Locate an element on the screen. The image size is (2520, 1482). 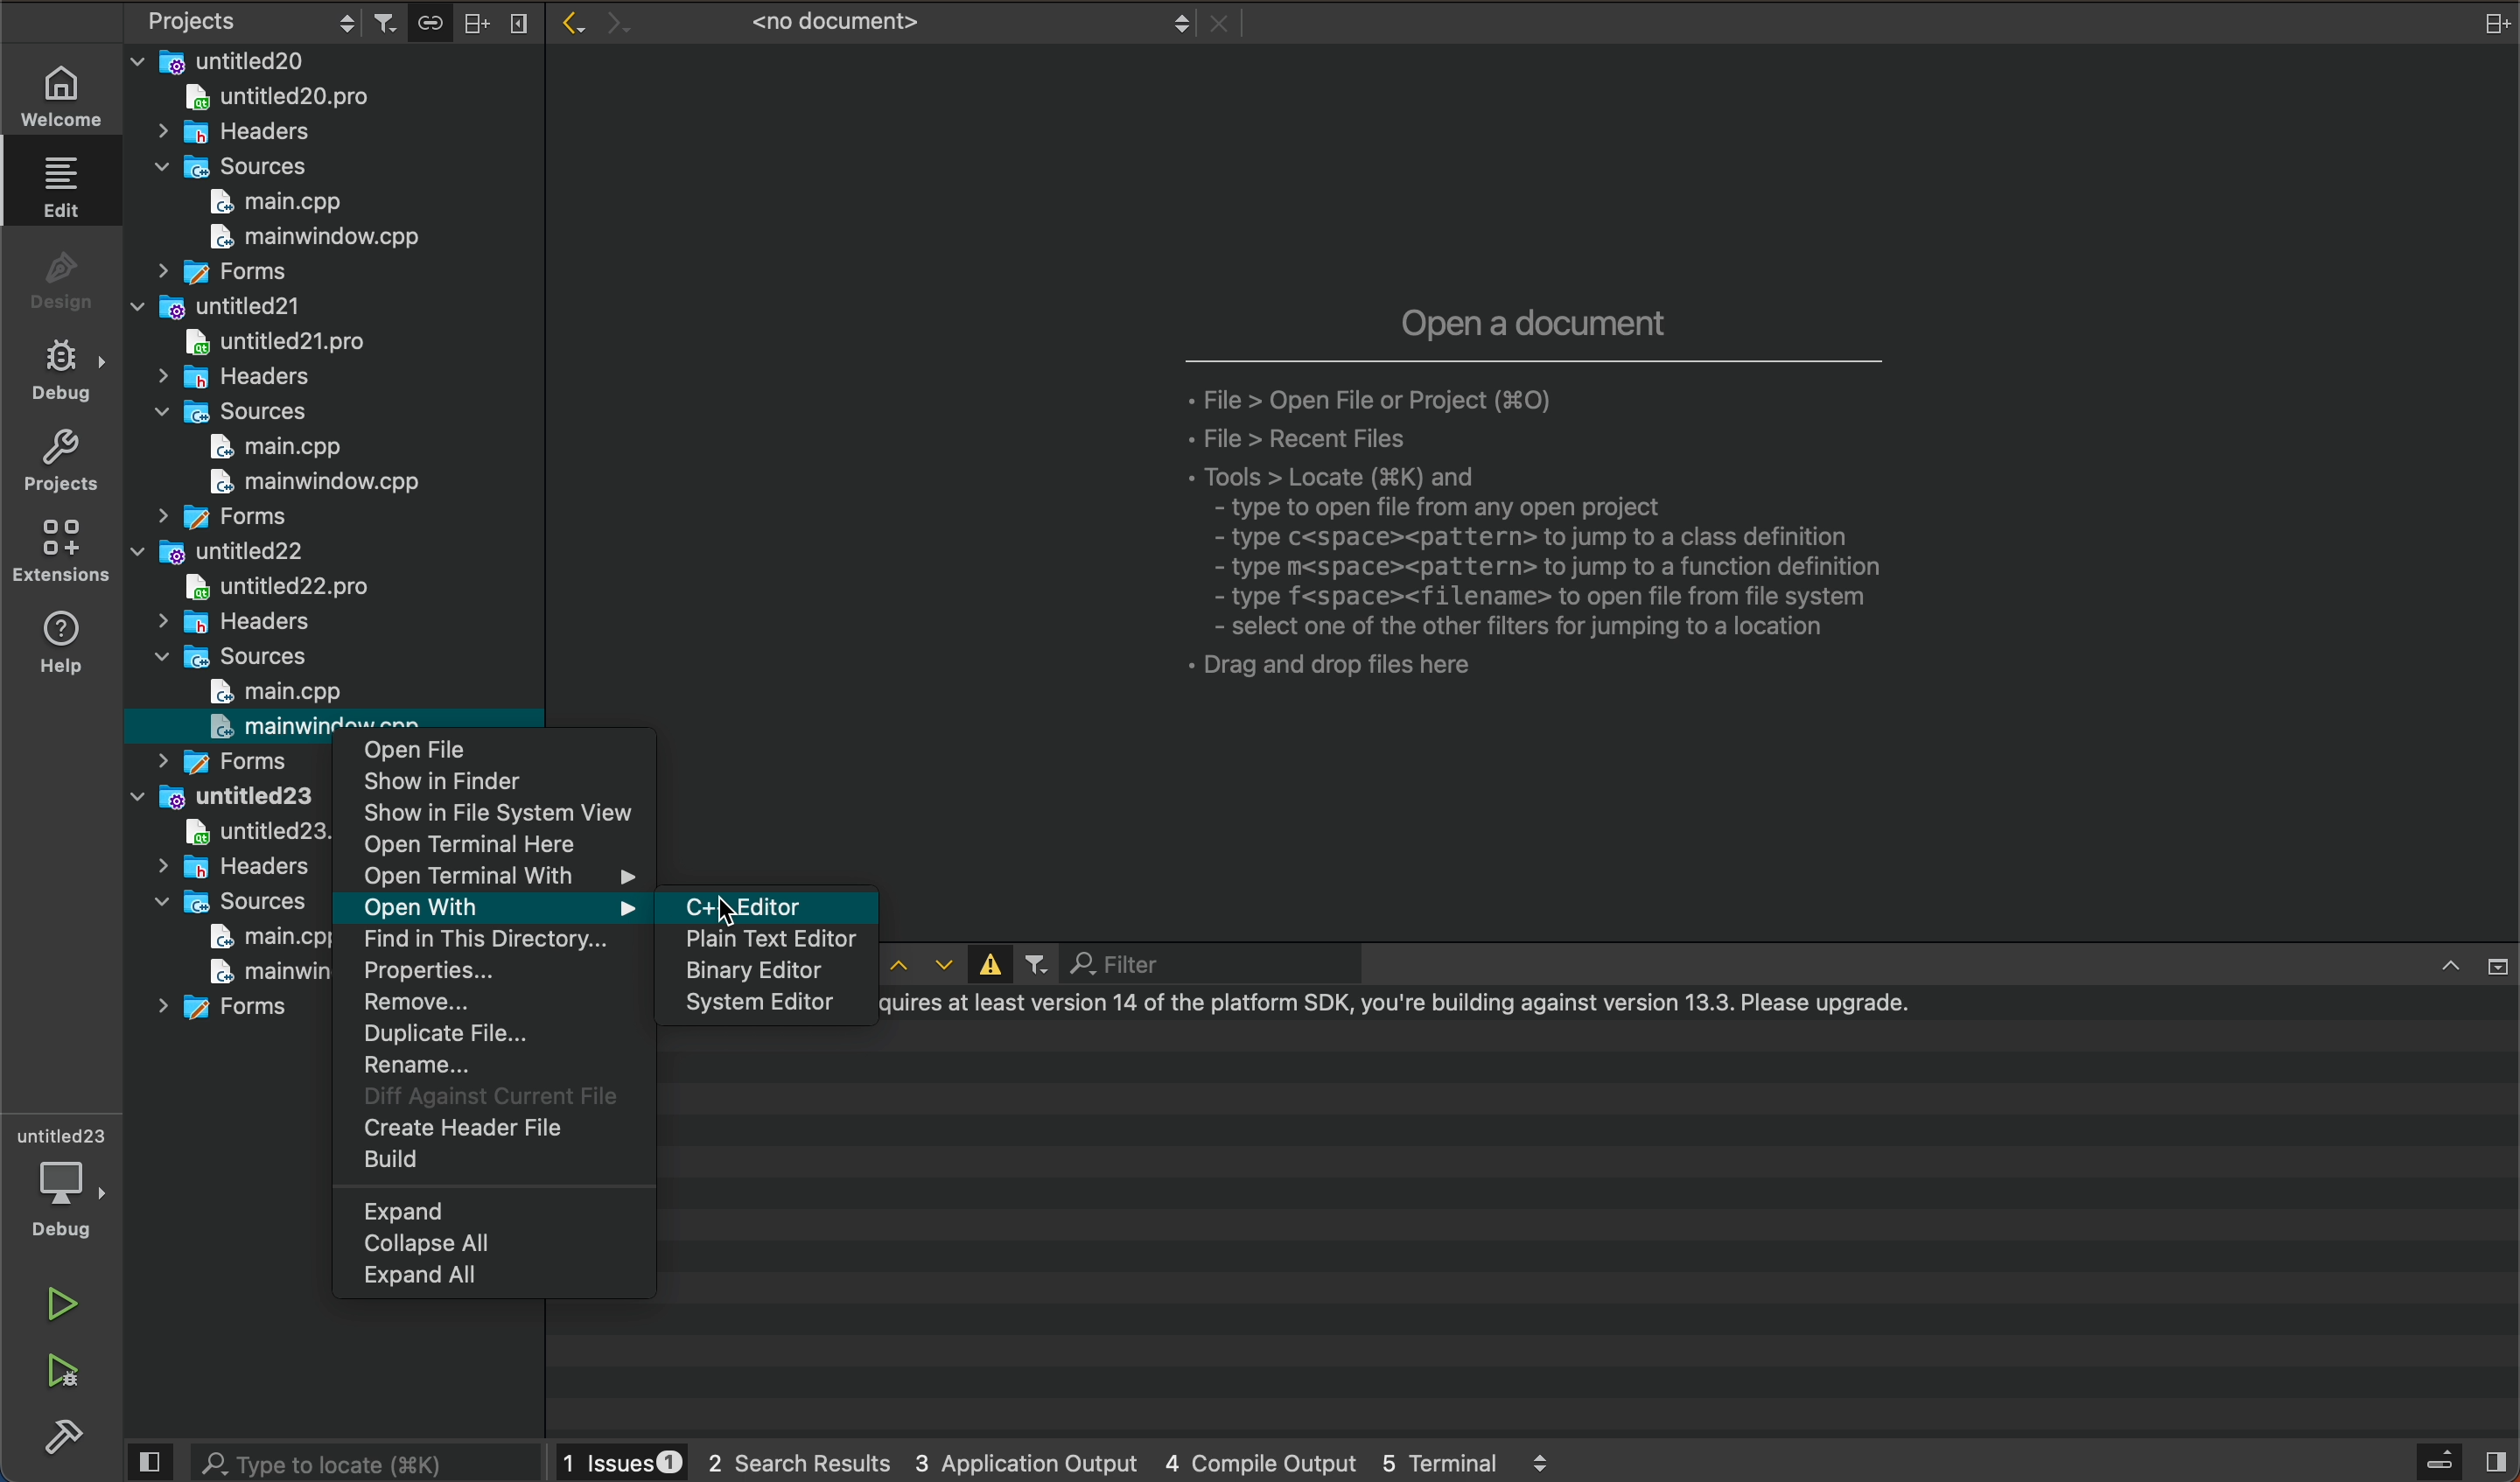
collapse all is located at coordinates (493, 1244).